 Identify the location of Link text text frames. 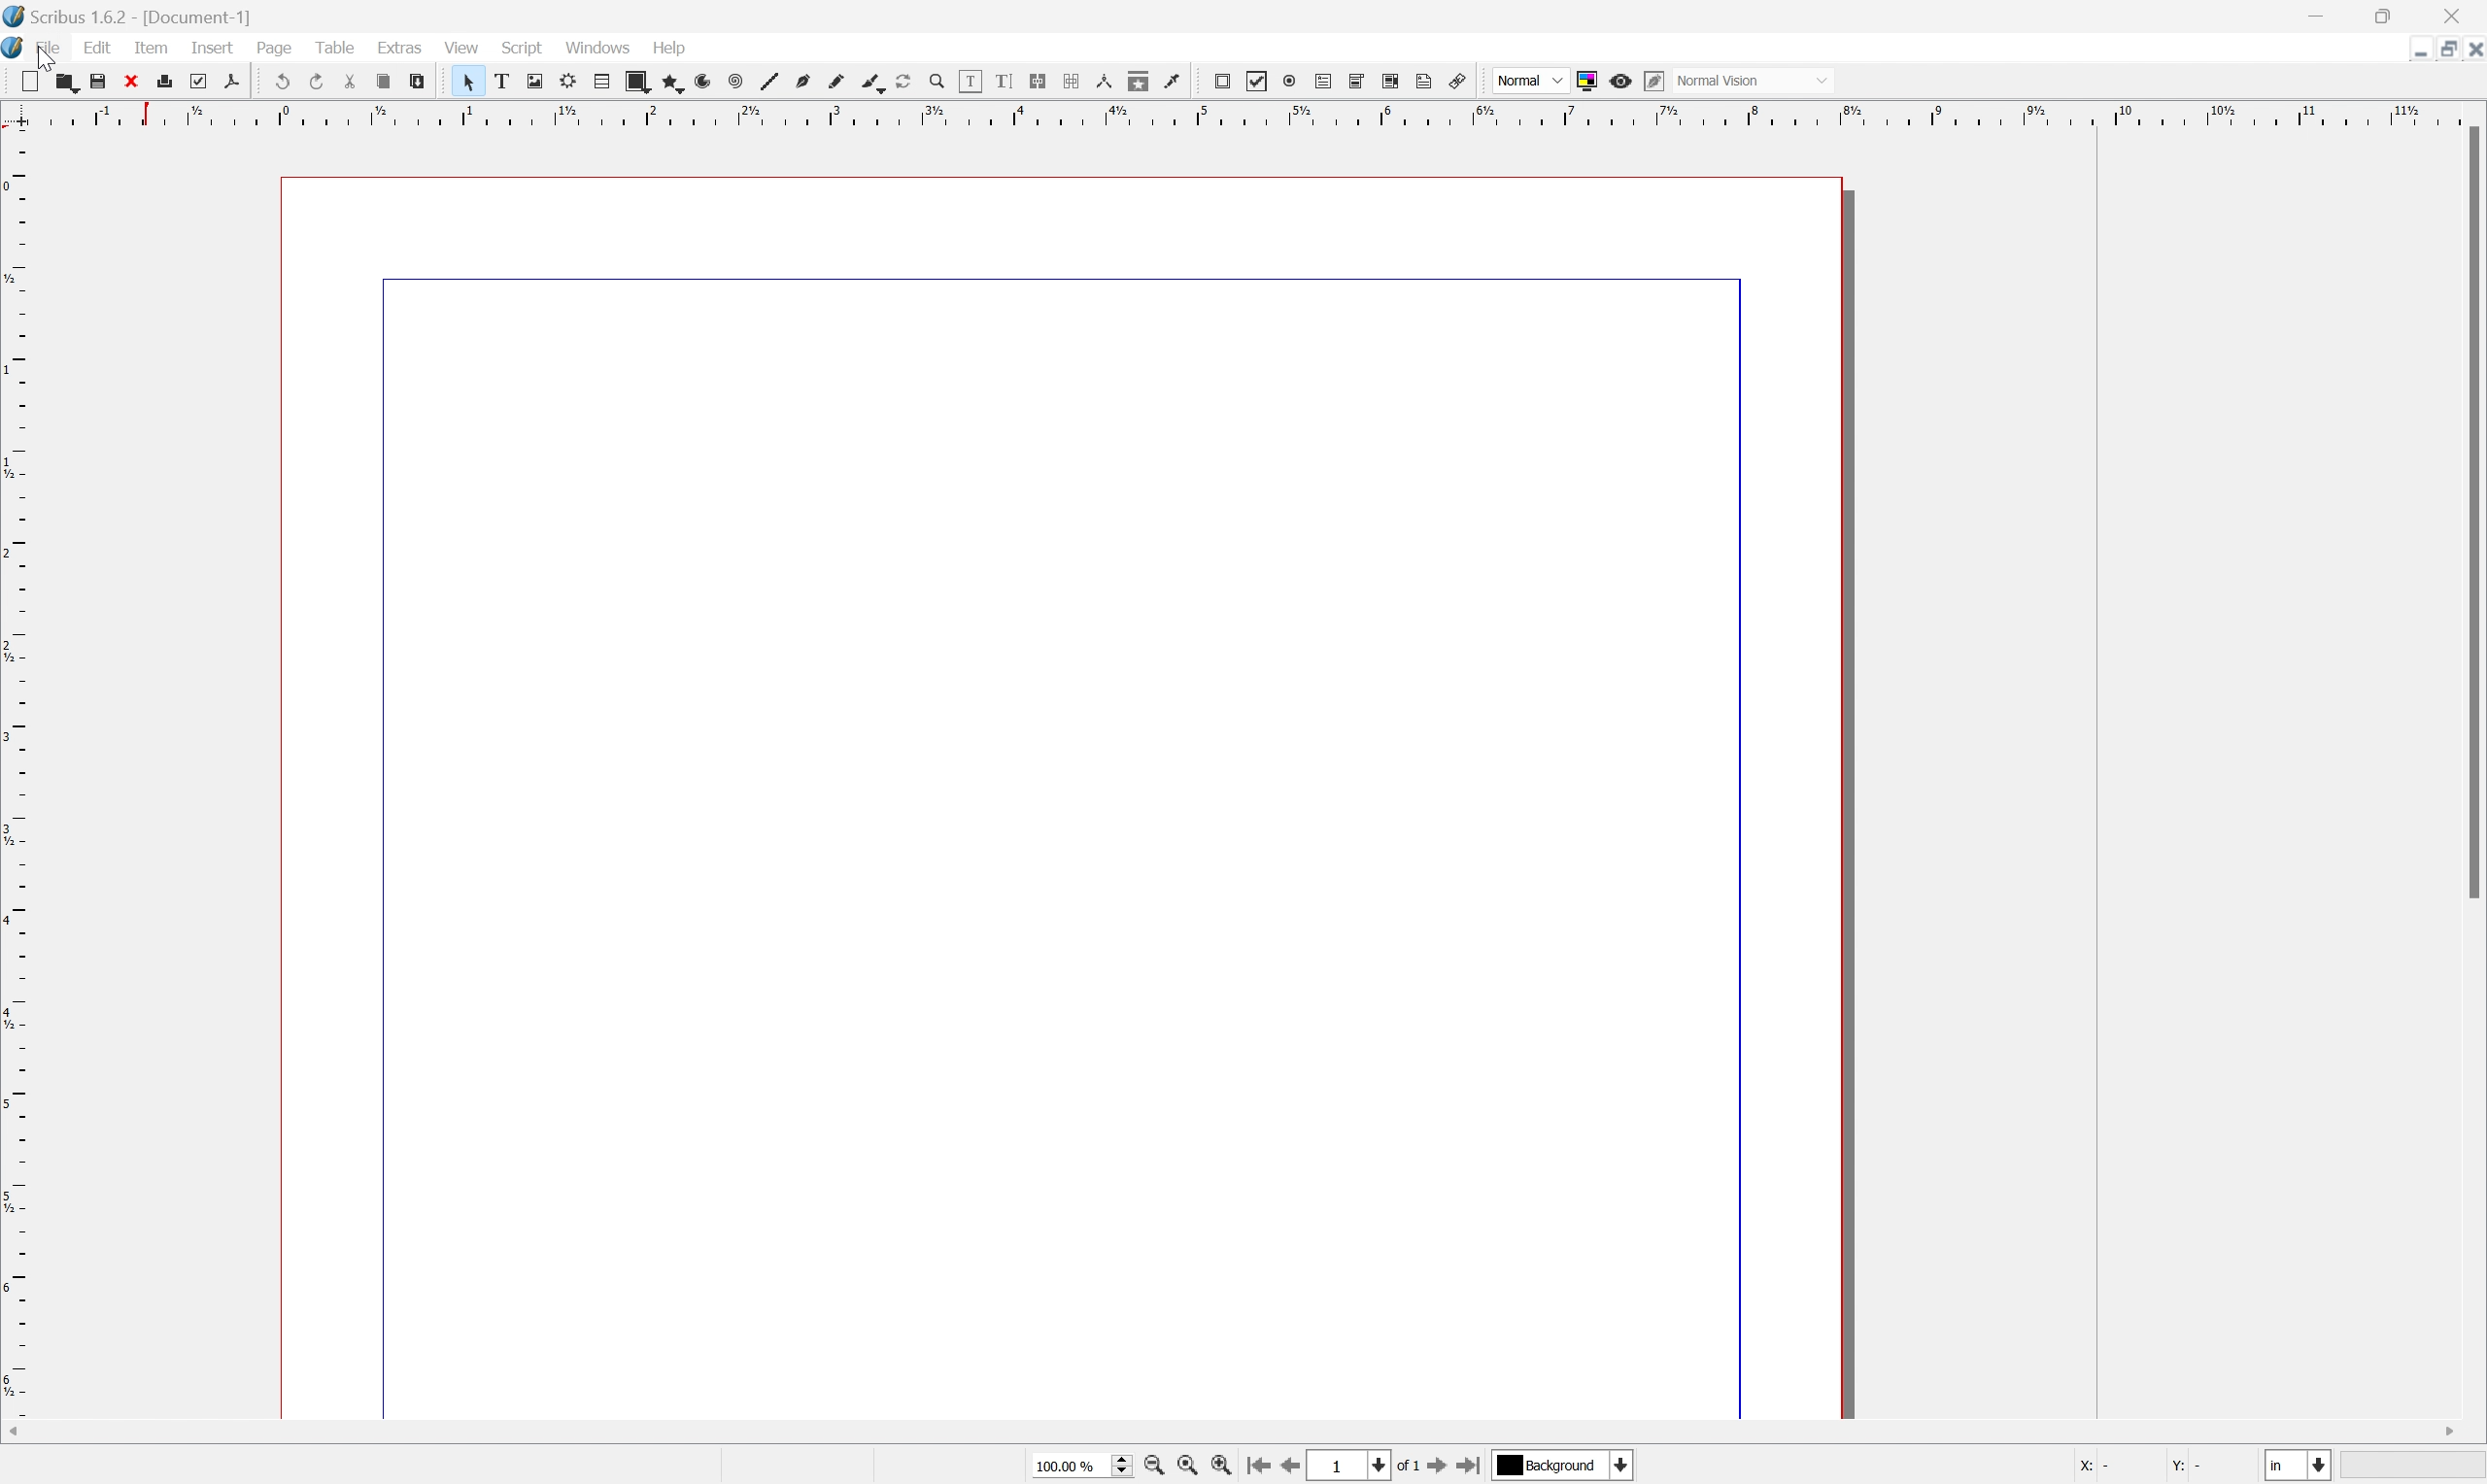
(1042, 81).